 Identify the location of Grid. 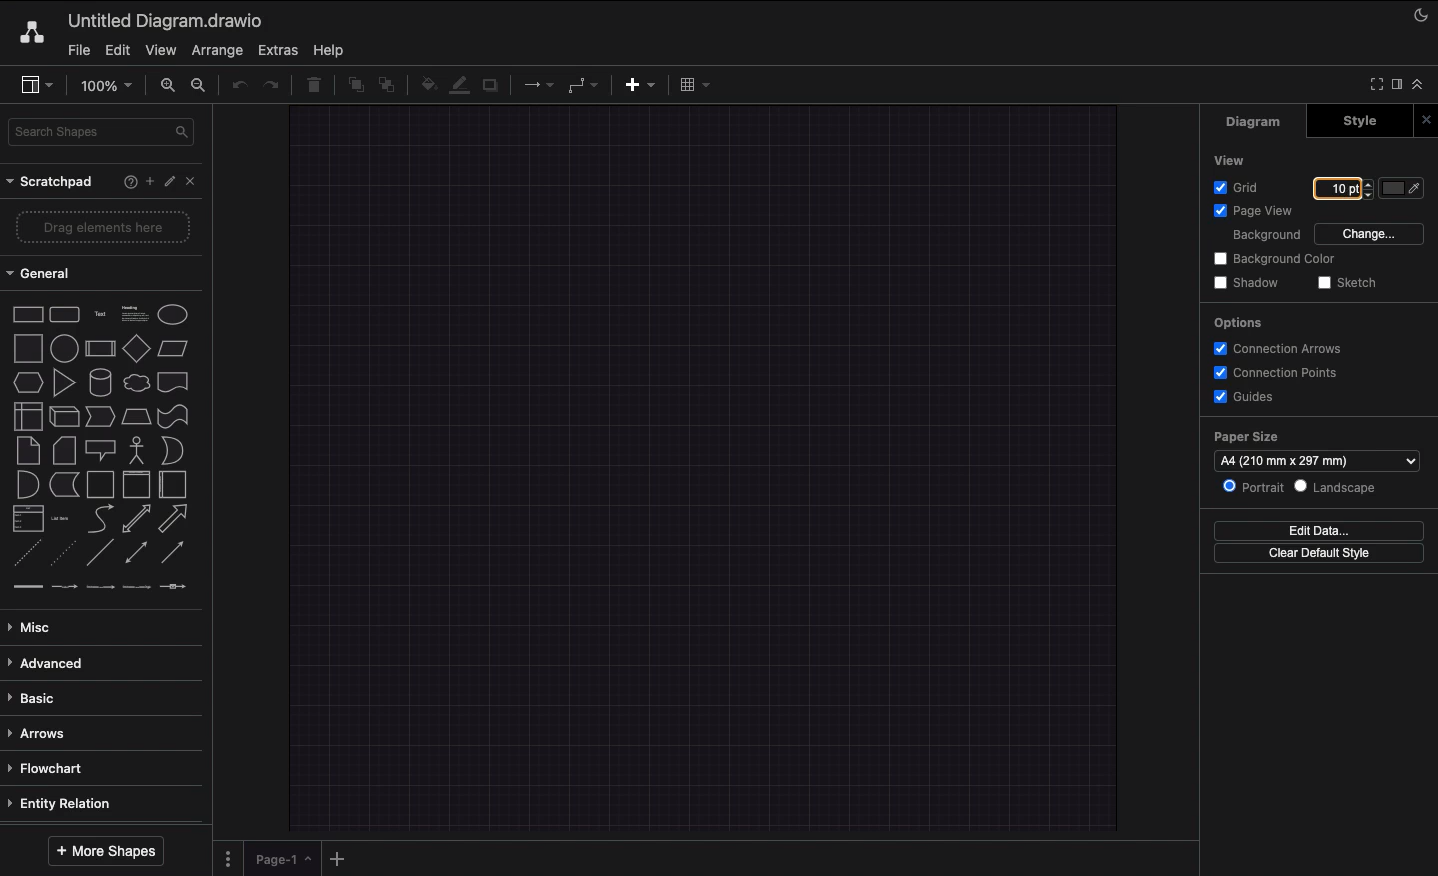
(1238, 189).